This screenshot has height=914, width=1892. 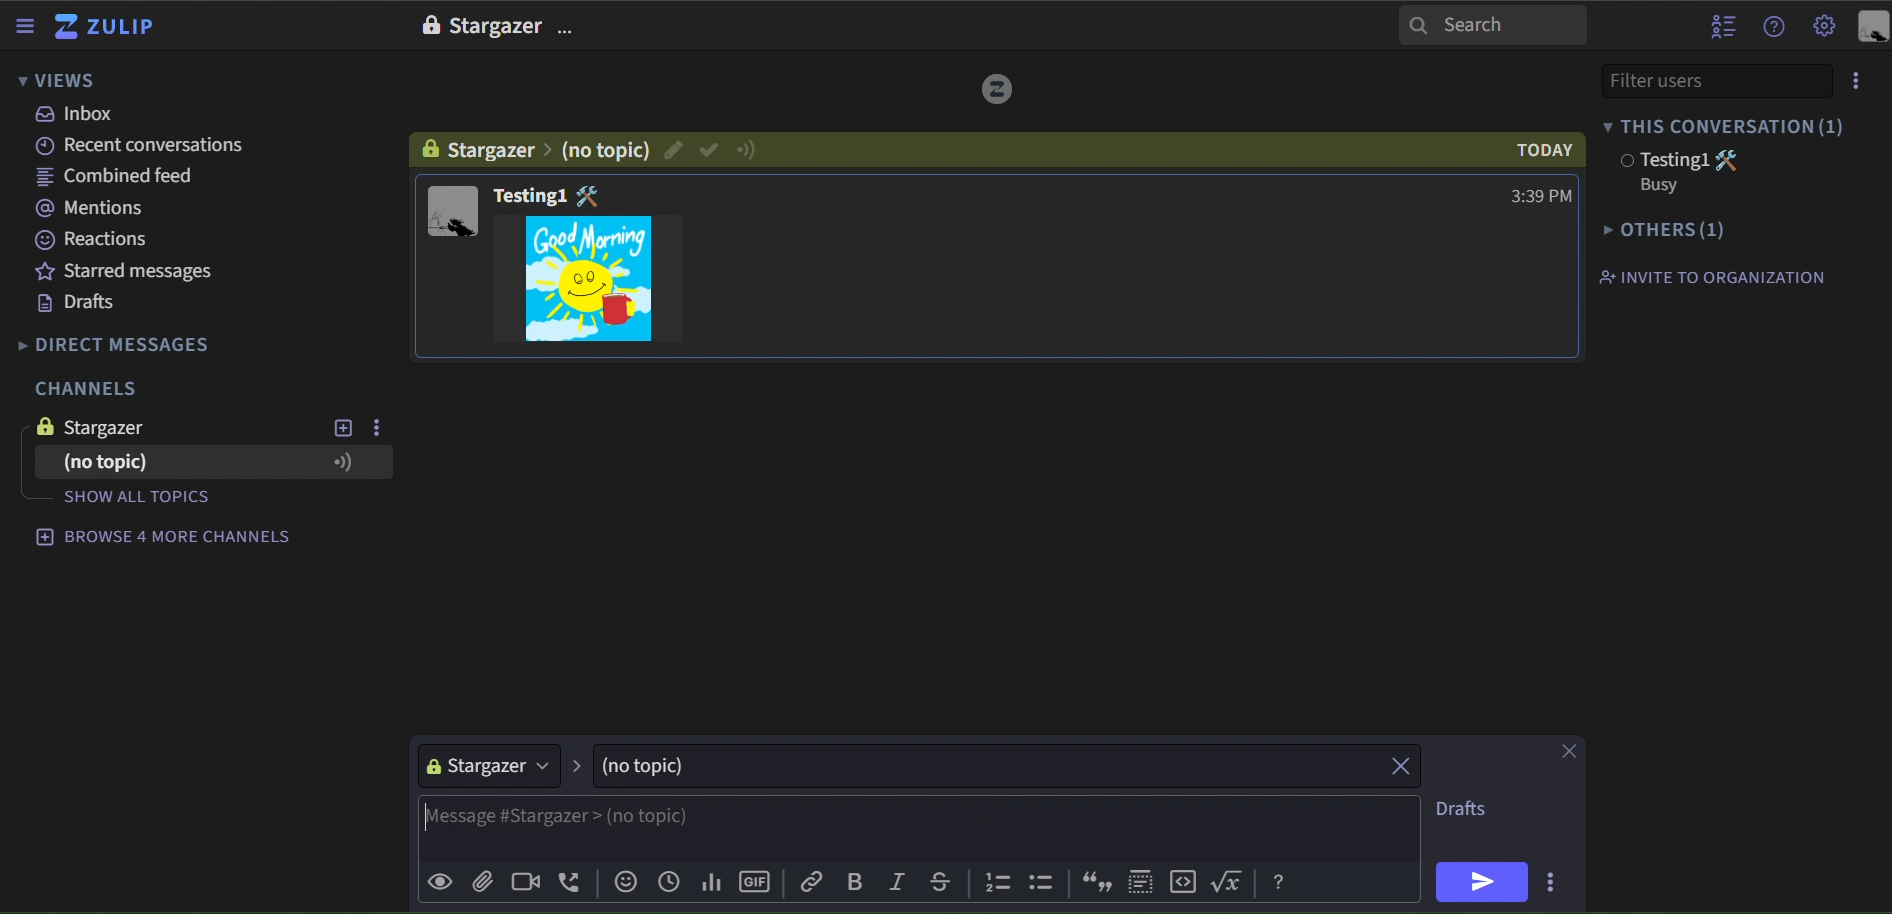 I want to click on show all topics, so click(x=181, y=497).